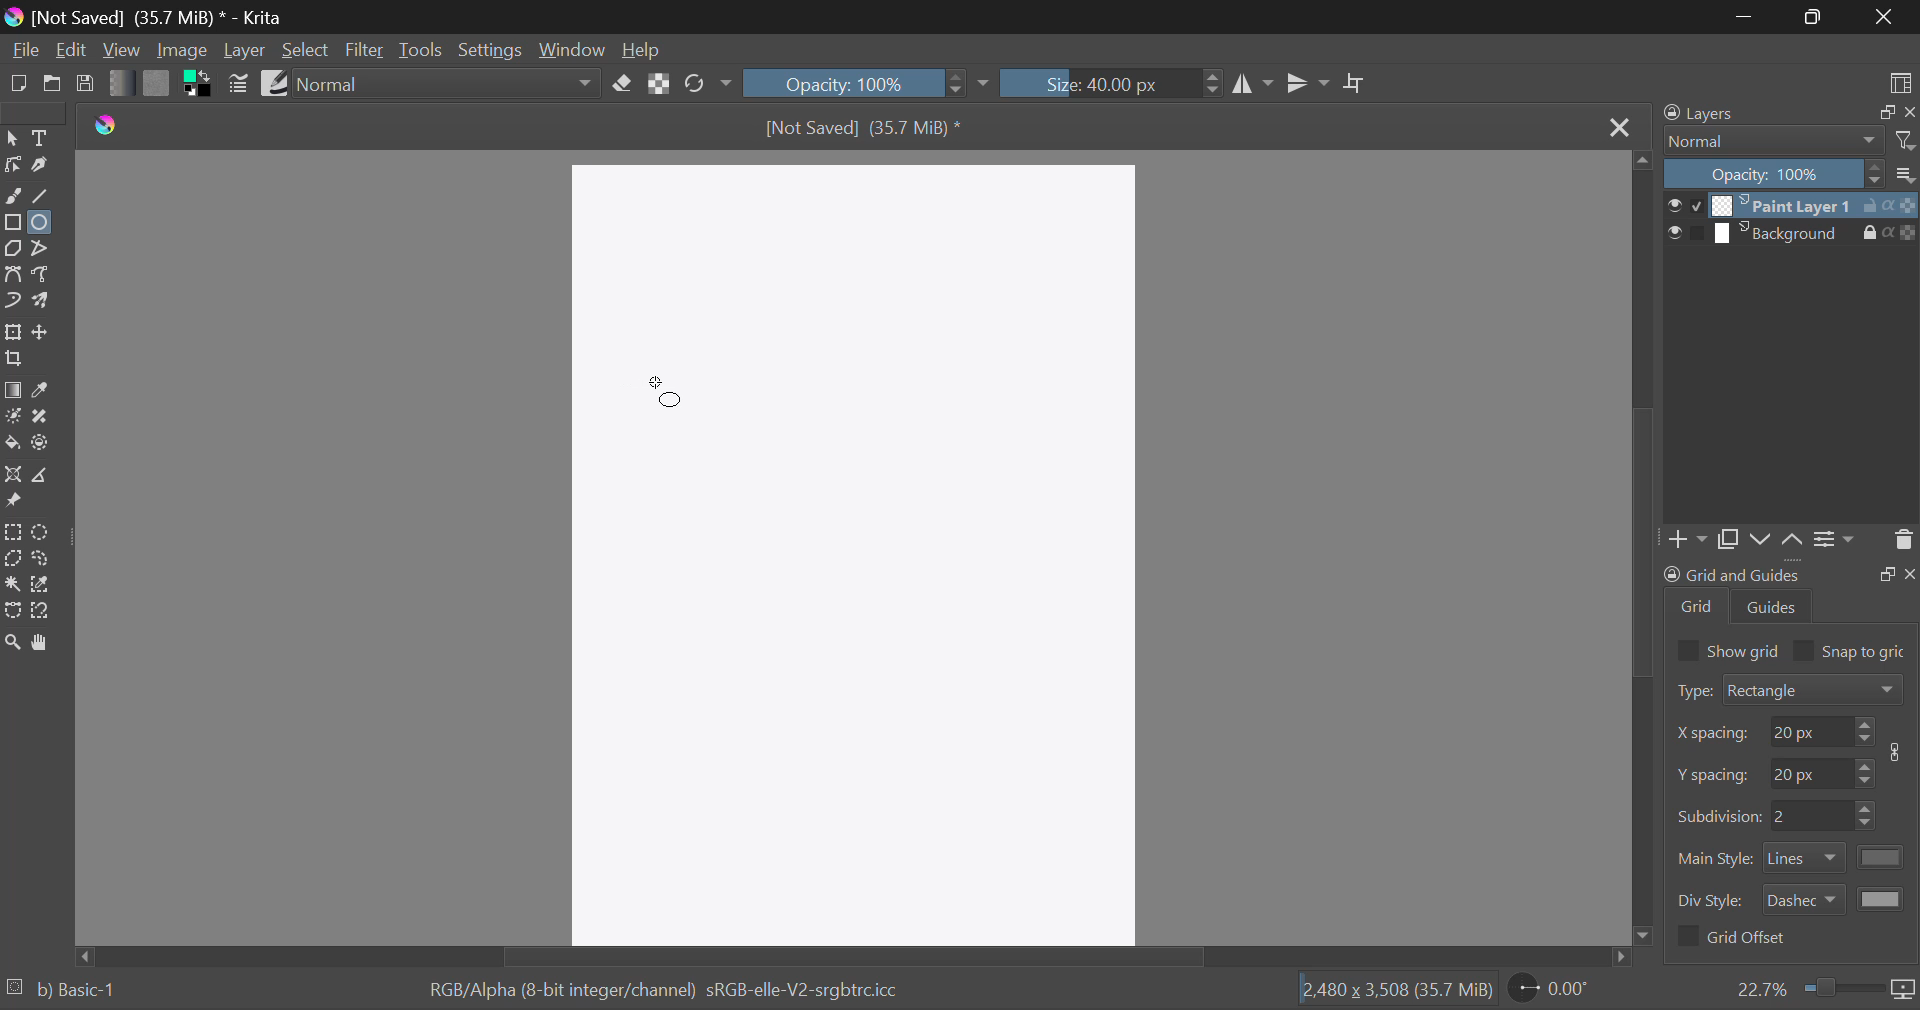 This screenshot has height=1010, width=1920. Describe the element at coordinates (710, 85) in the screenshot. I see `Rotate` at that location.